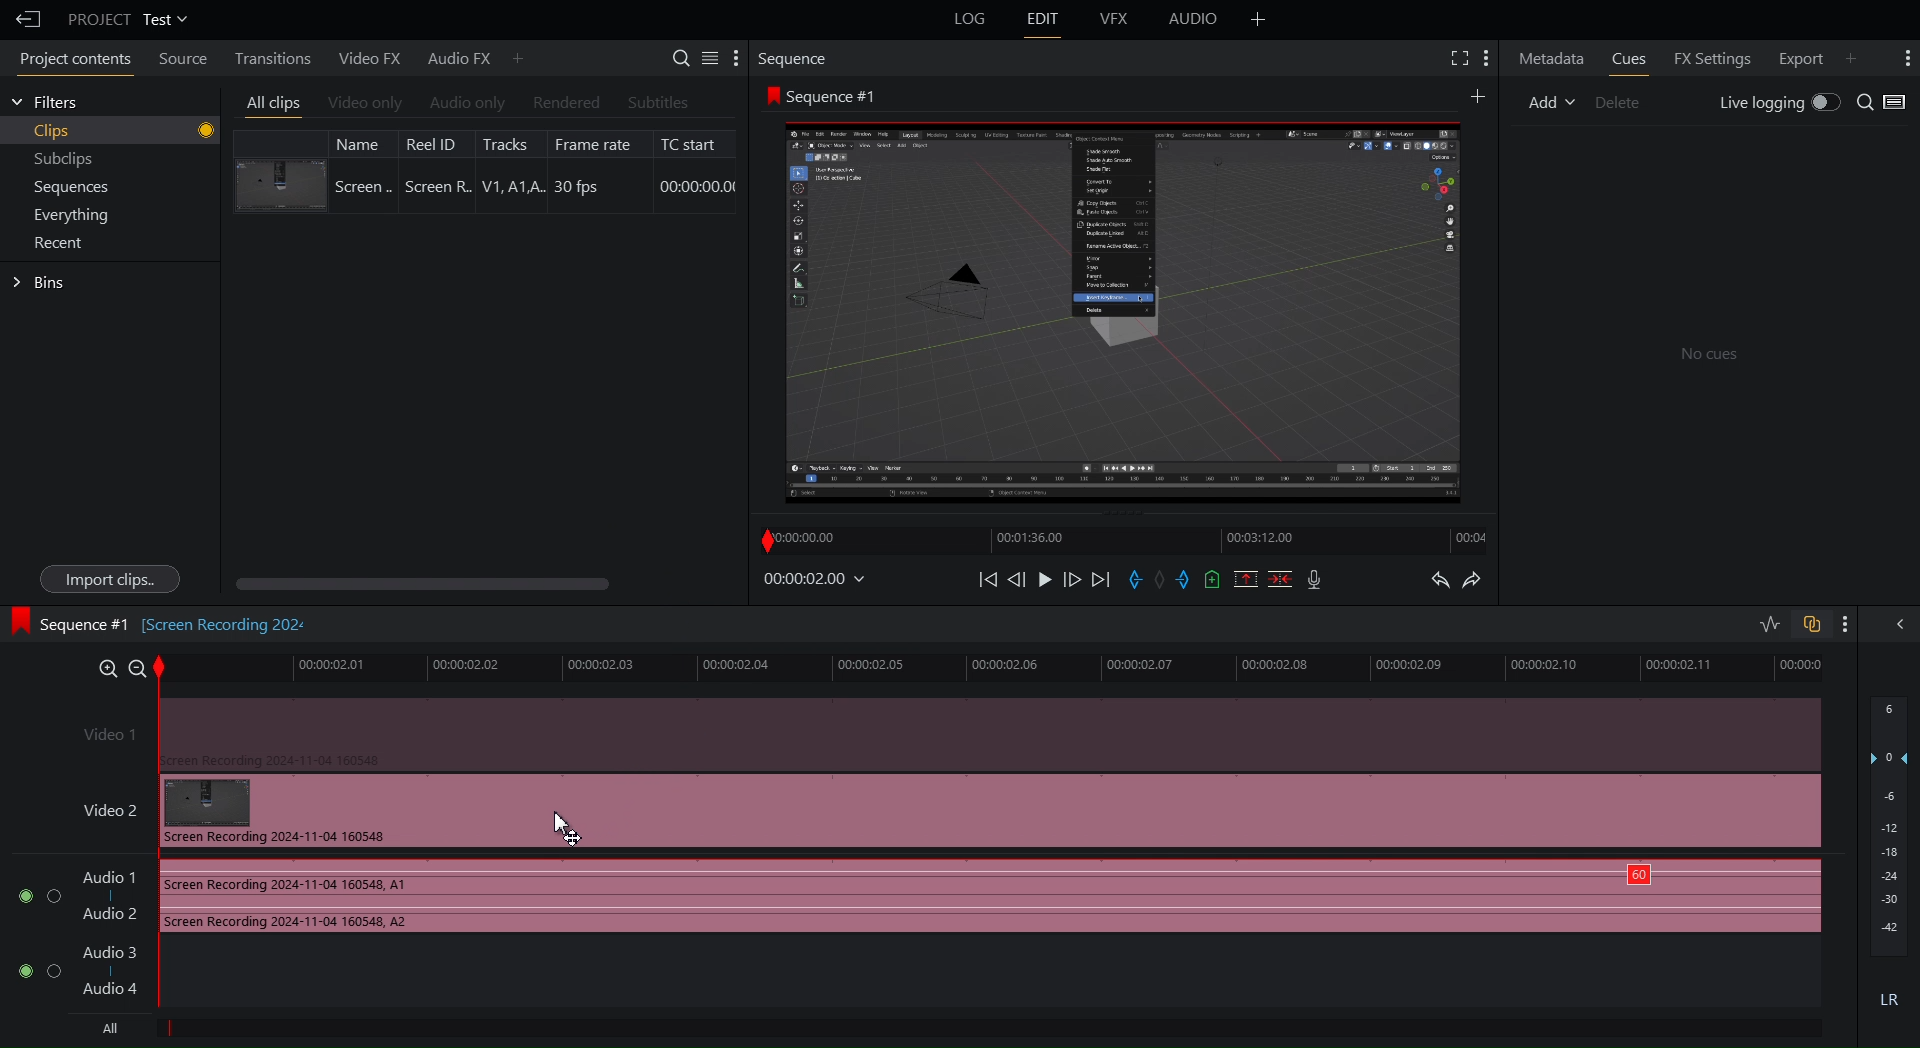 This screenshot has height=1048, width=1920. What do you see at coordinates (659, 102) in the screenshot?
I see `Subtitles` at bounding box center [659, 102].